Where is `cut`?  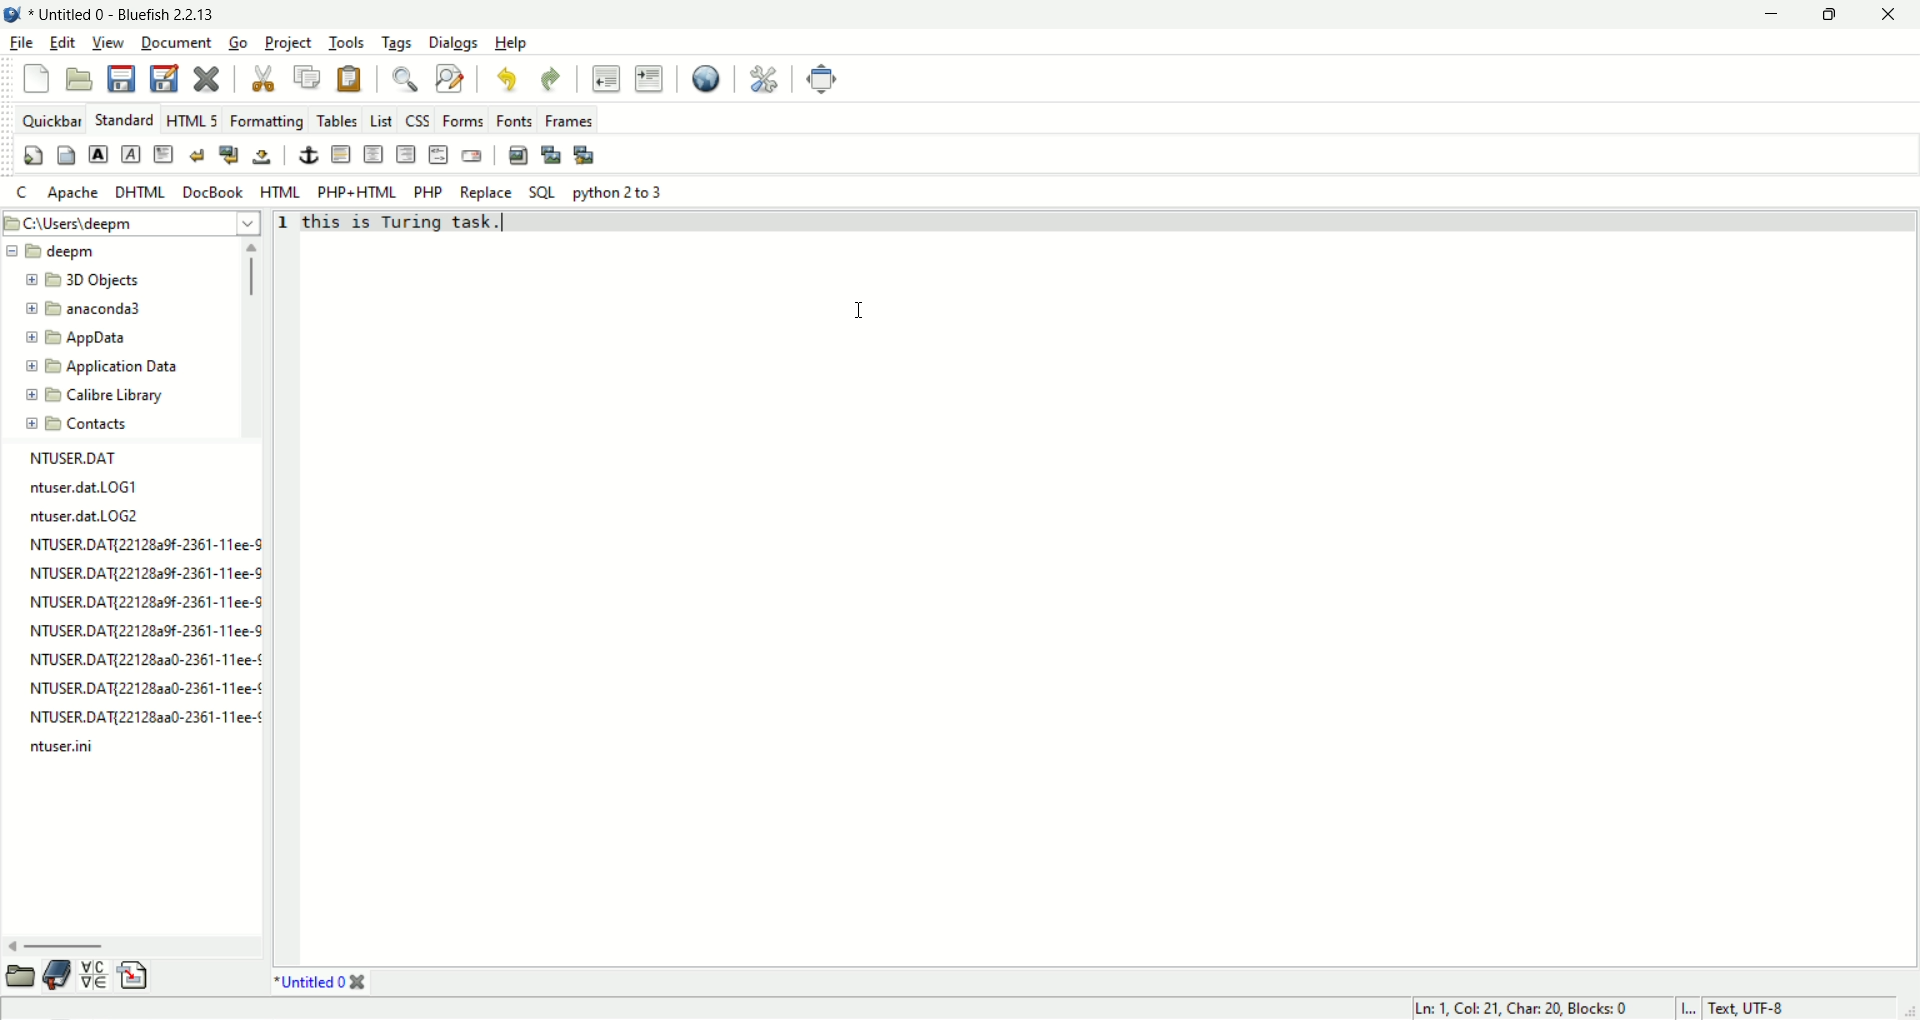 cut is located at coordinates (265, 80).